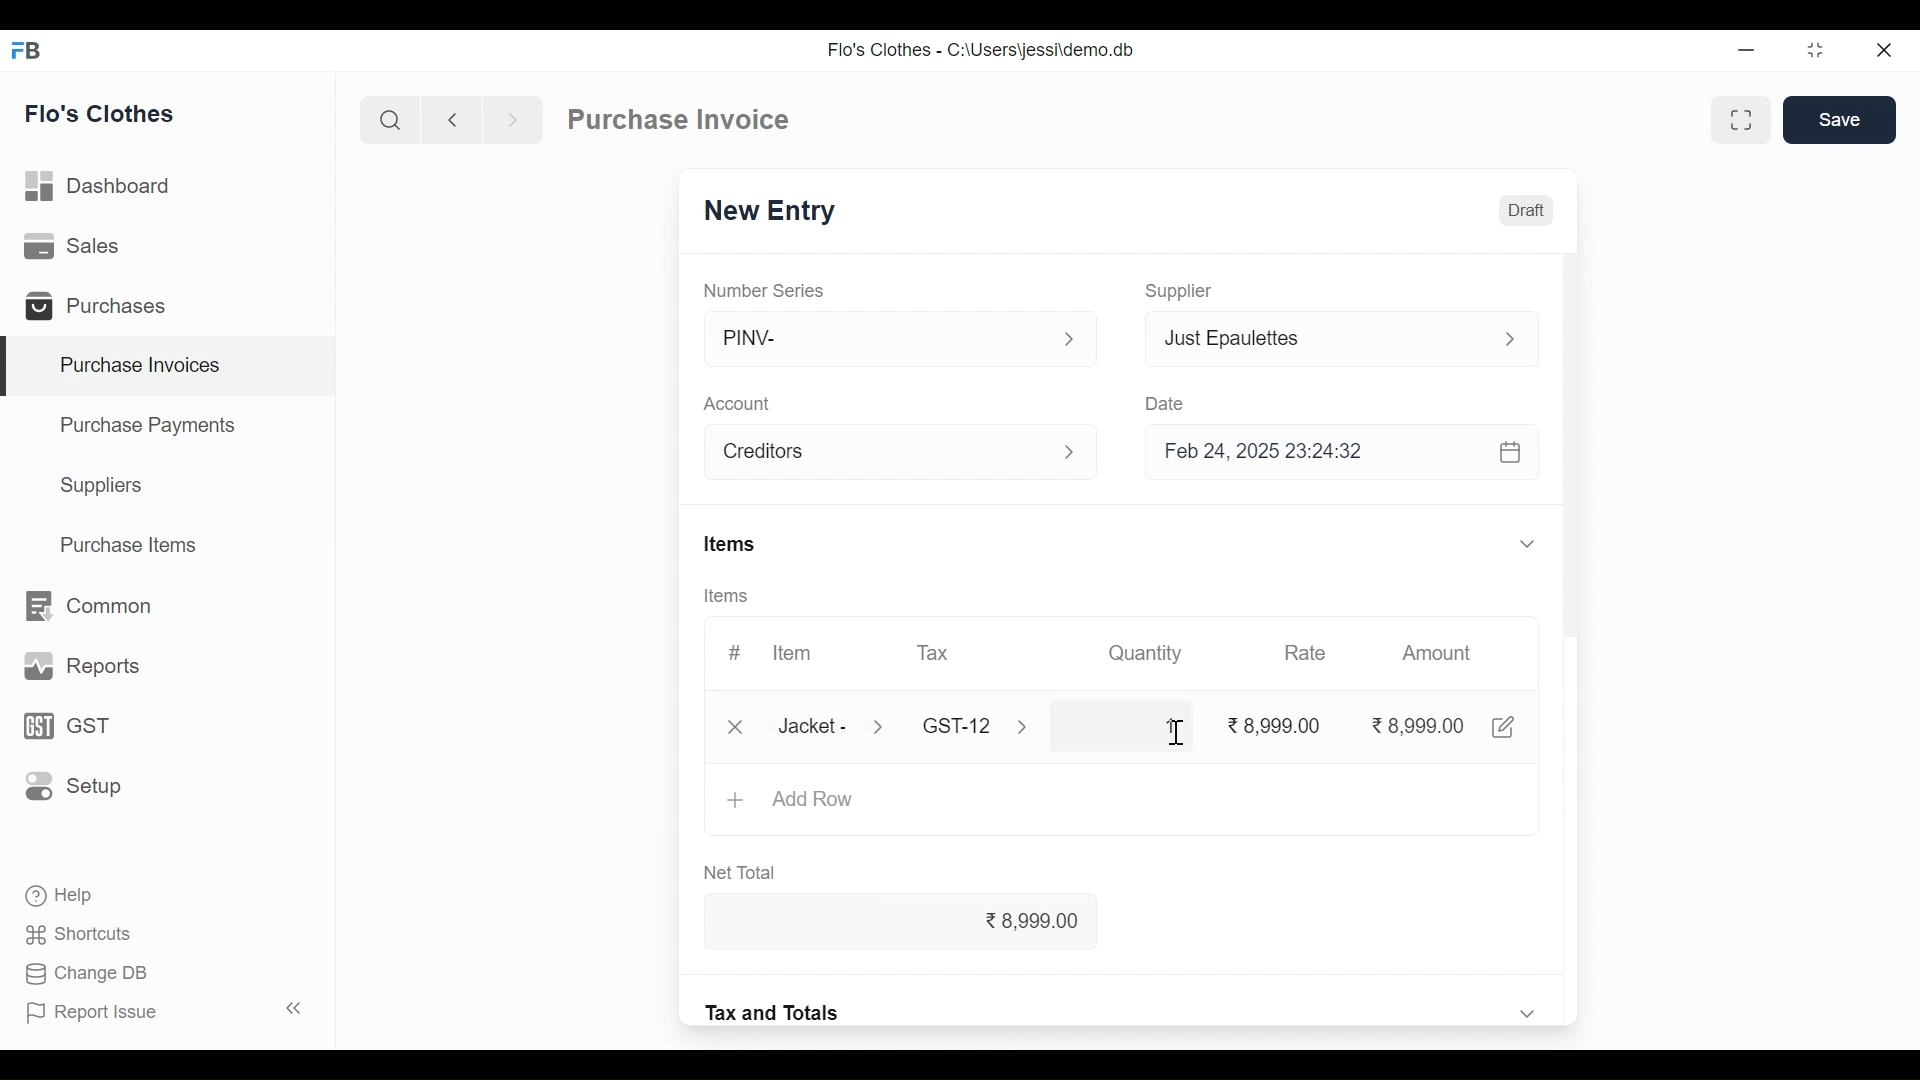 This screenshot has width=1920, height=1080. Describe the element at coordinates (739, 404) in the screenshot. I see `Account` at that location.